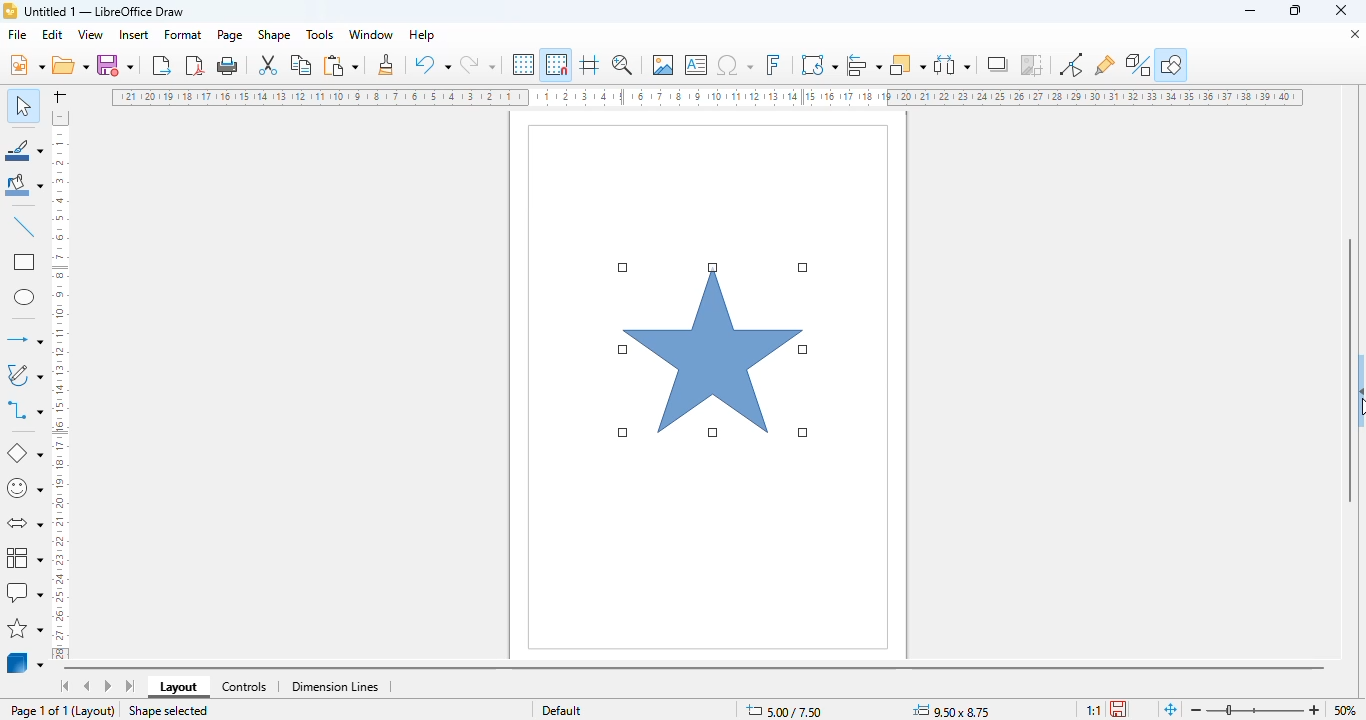 The width and height of the screenshot is (1366, 720). I want to click on rectangle, so click(24, 262).